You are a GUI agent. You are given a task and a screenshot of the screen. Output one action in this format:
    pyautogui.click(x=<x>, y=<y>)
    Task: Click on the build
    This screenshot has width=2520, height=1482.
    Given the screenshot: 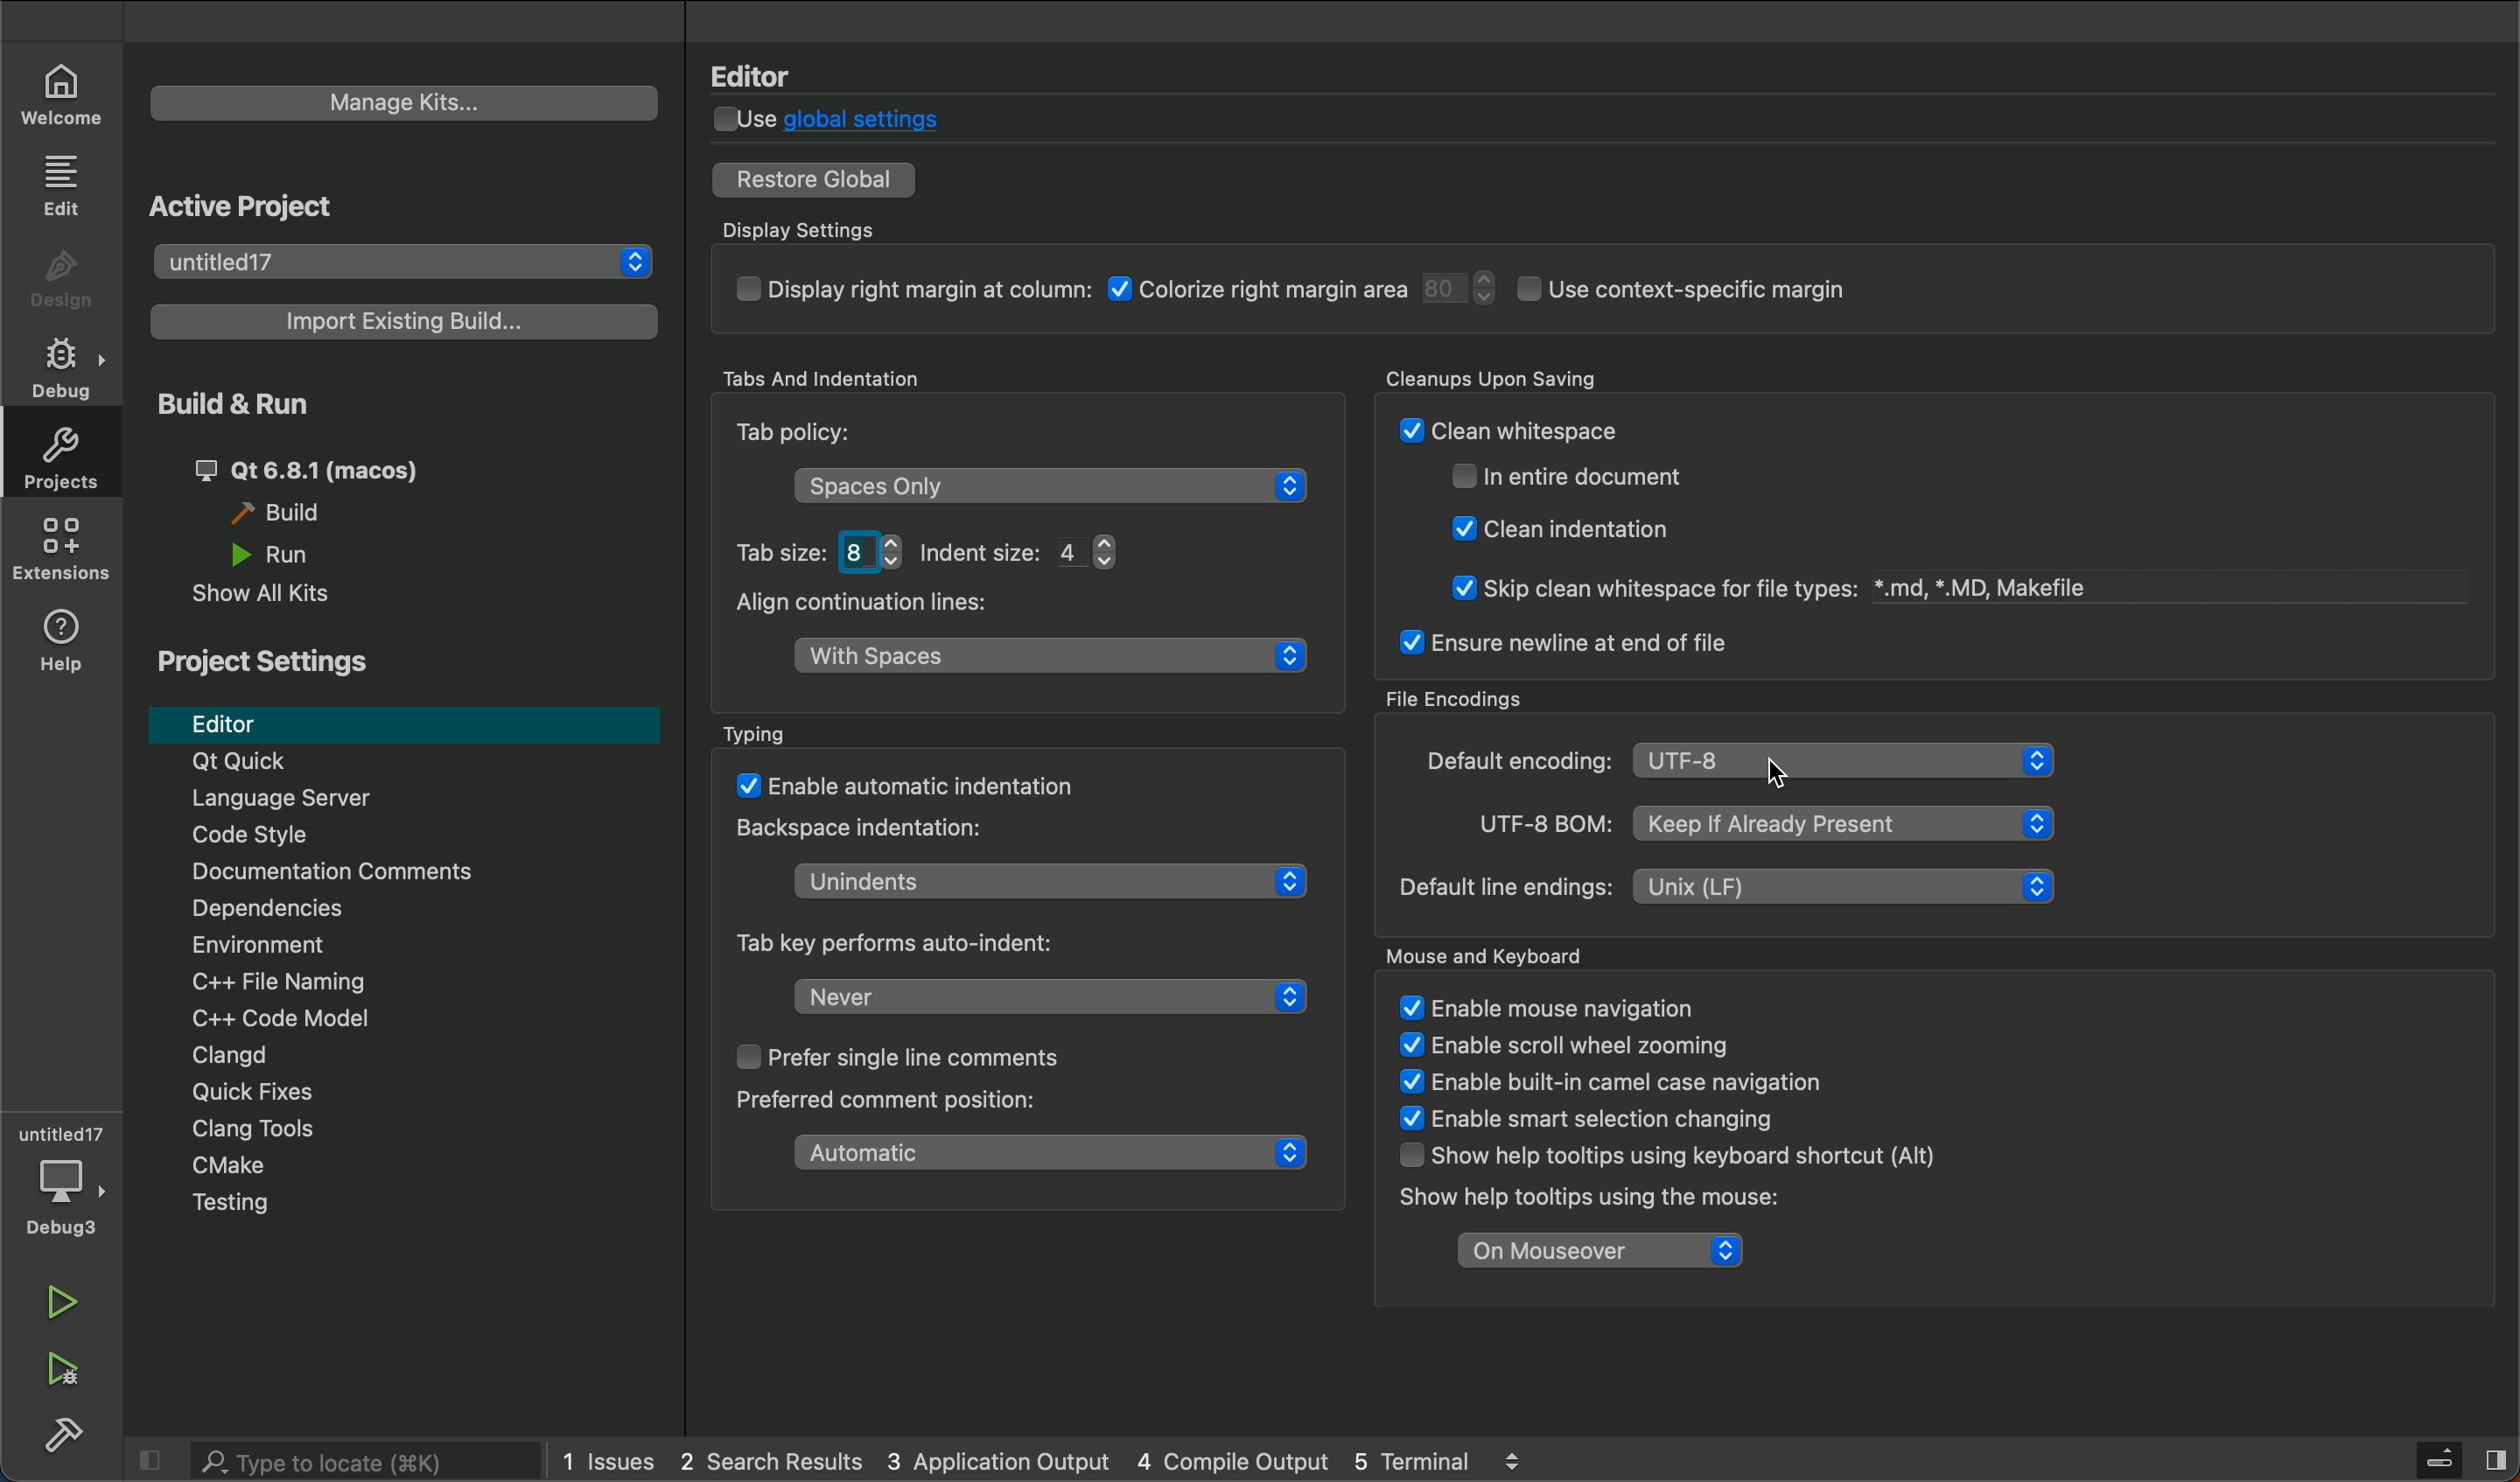 What is the action you would take?
    pyautogui.click(x=70, y=1434)
    